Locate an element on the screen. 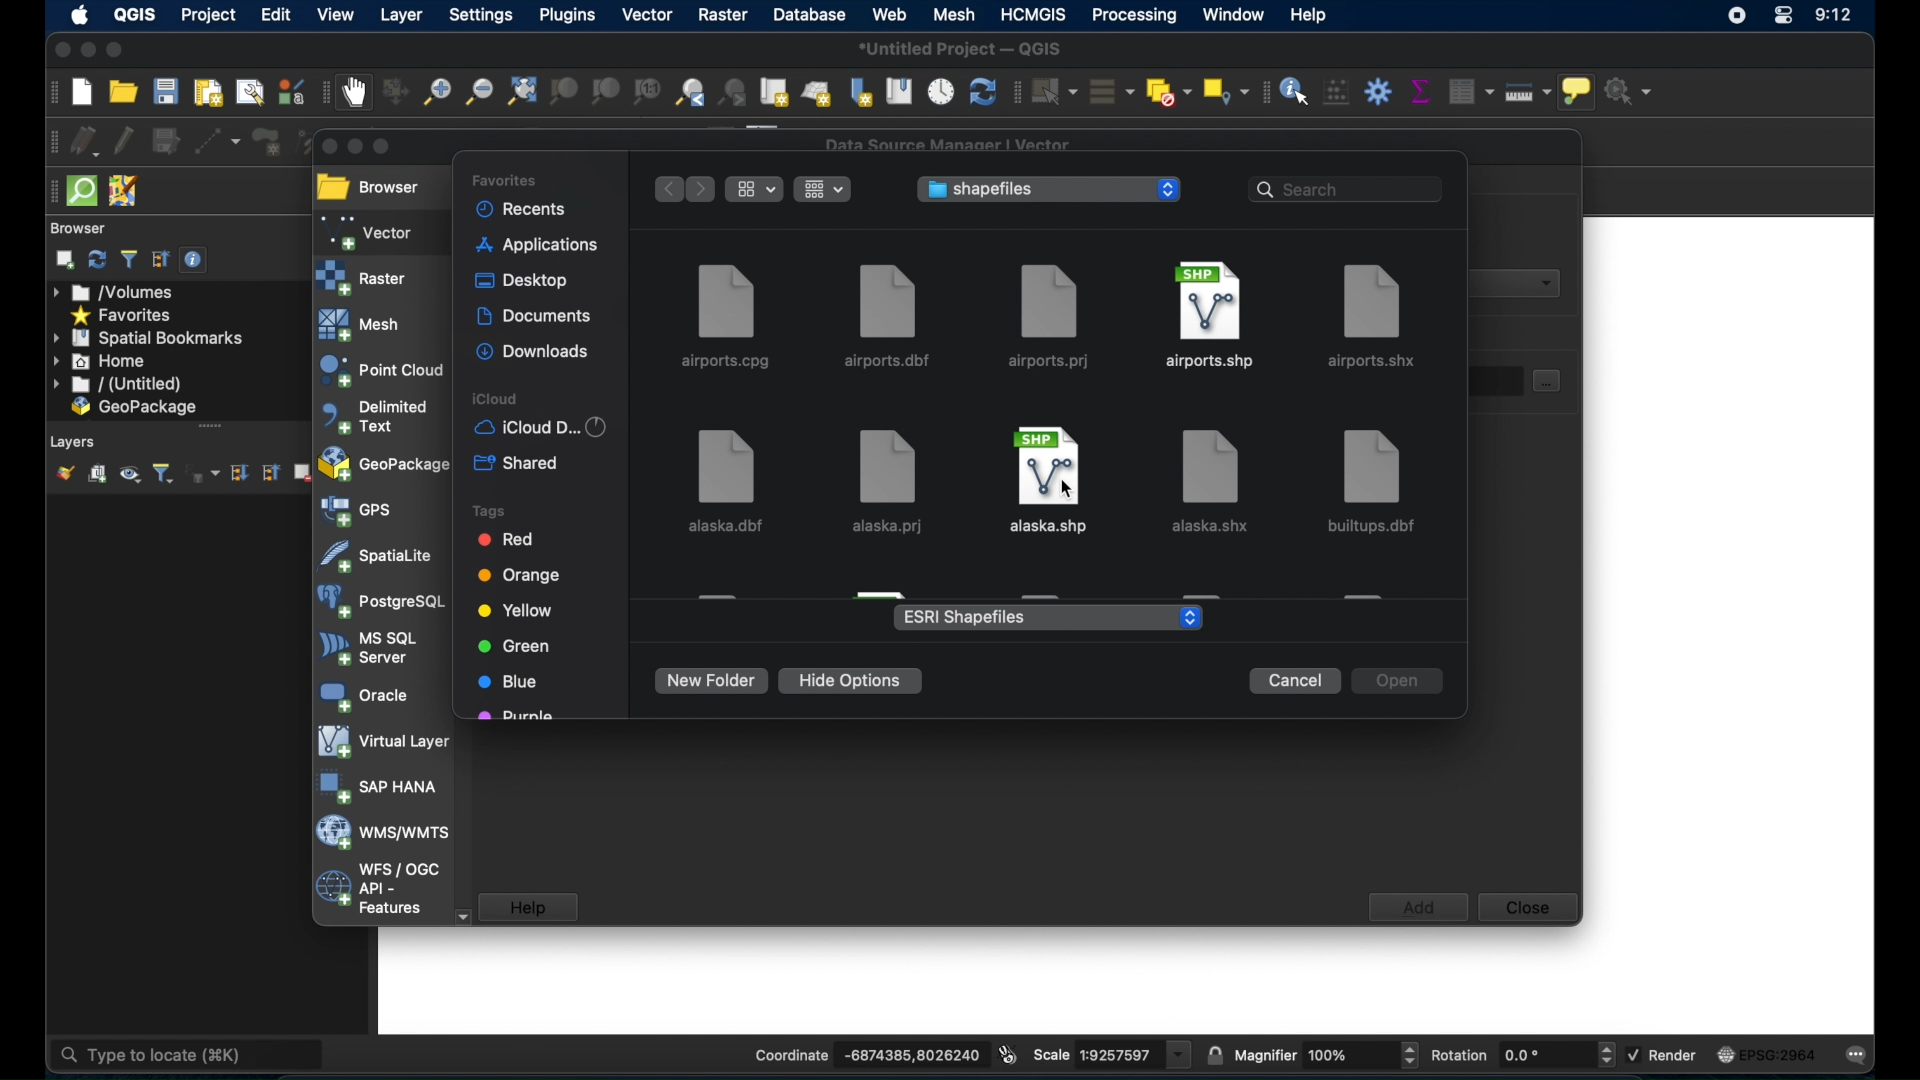 The image size is (1920, 1080). refresh is located at coordinates (97, 260).